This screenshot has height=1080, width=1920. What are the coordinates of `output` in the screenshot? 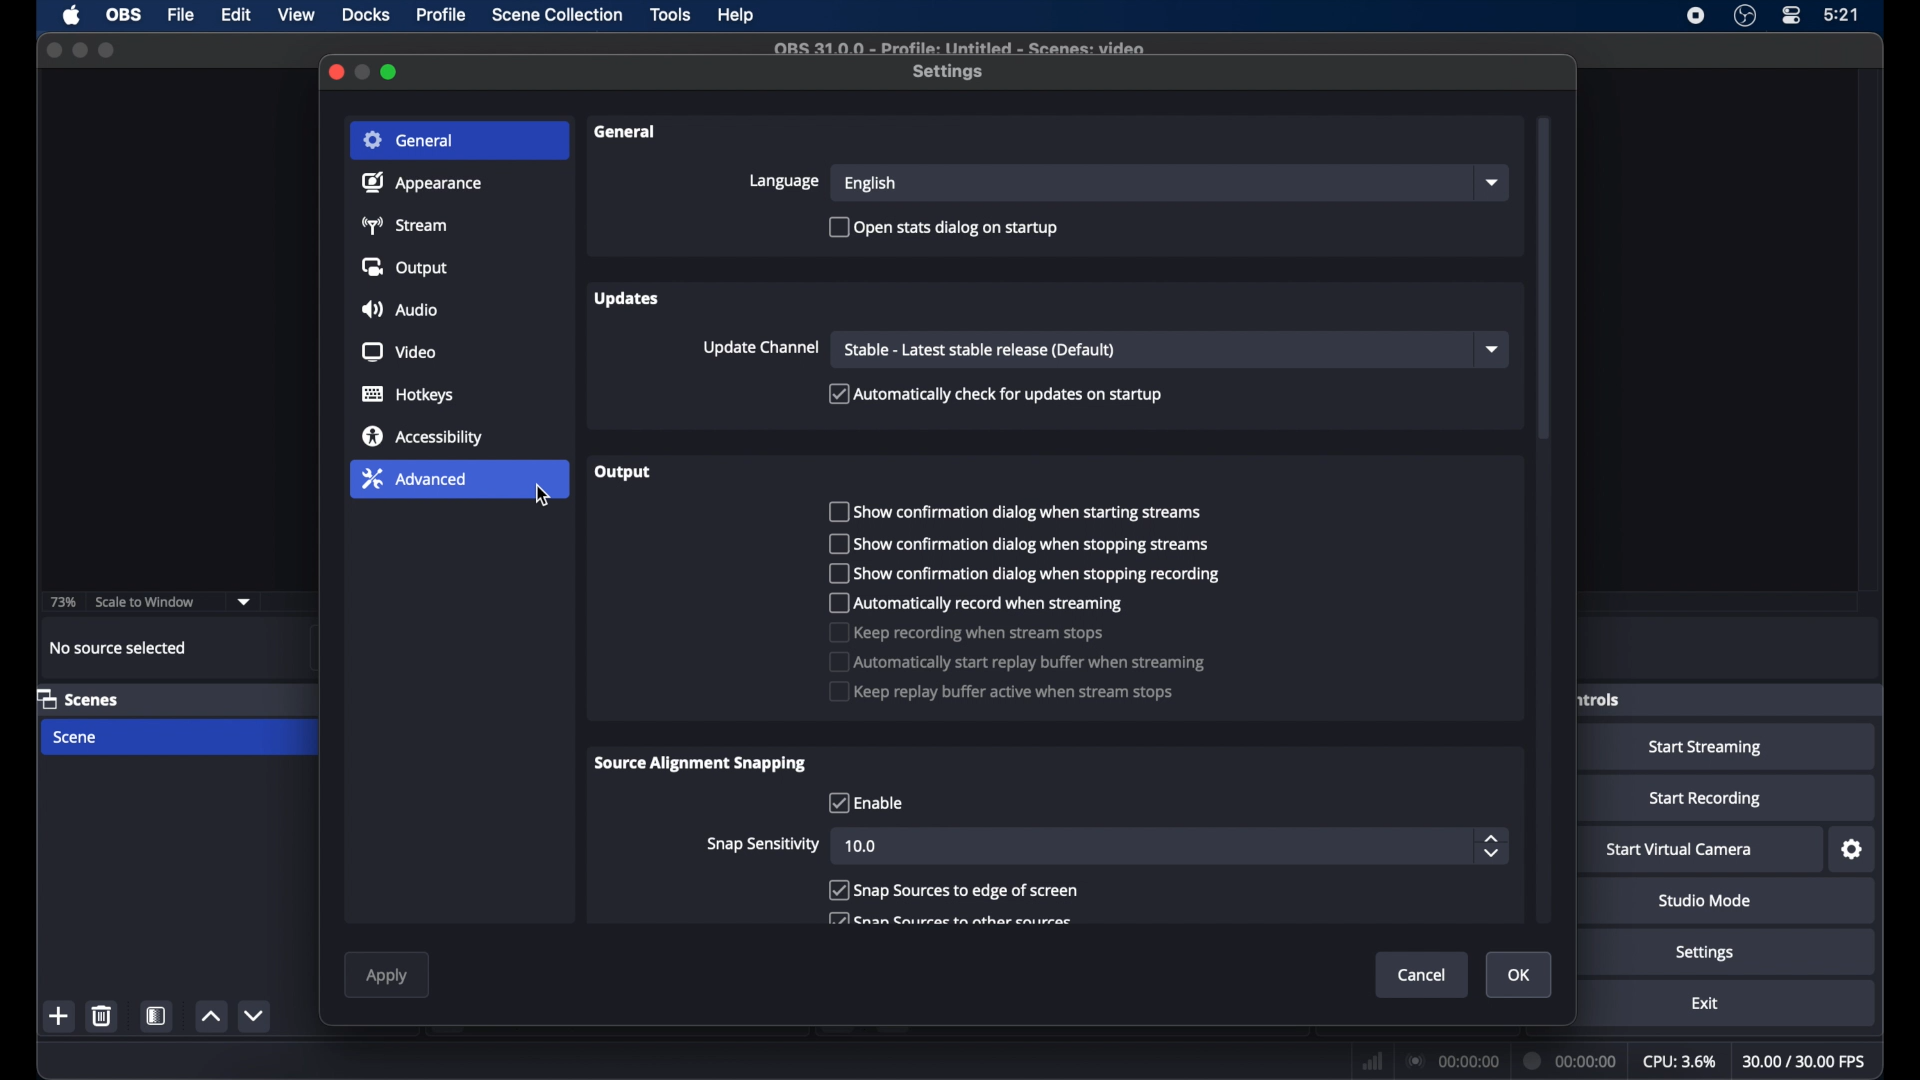 It's located at (624, 472).